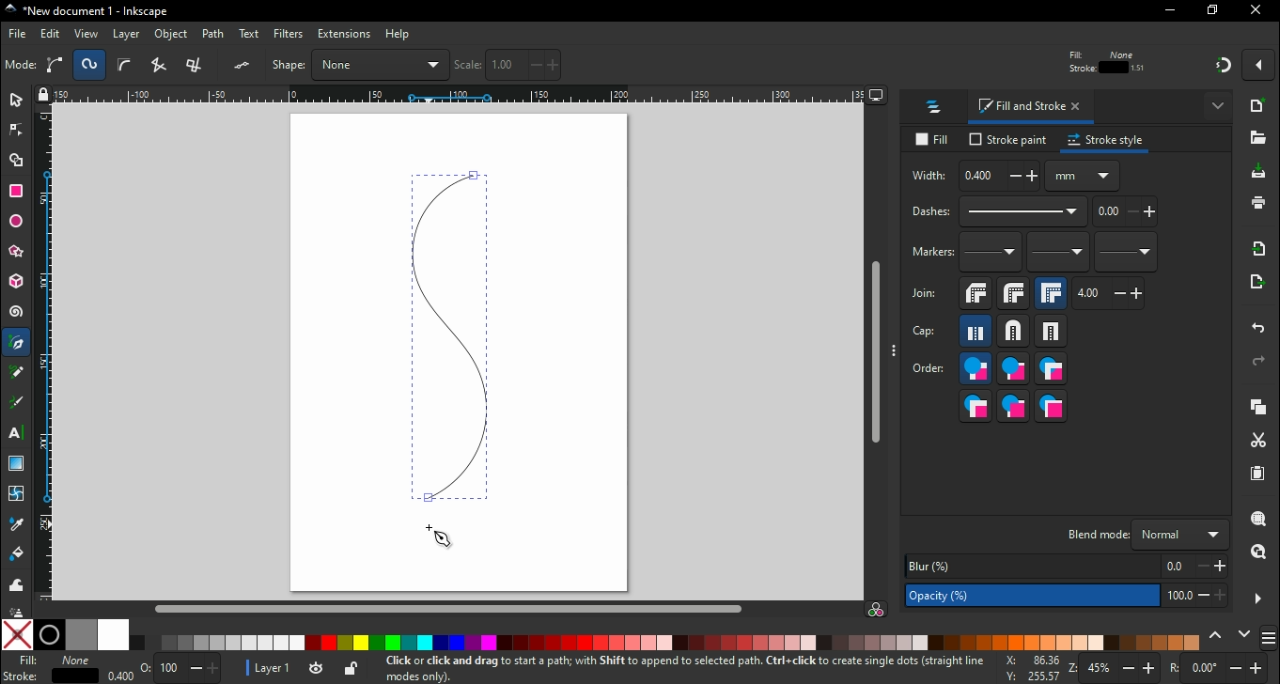 Image resolution: width=1280 pixels, height=684 pixels. What do you see at coordinates (508, 65) in the screenshot?
I see `scale` at bounding box center [508, 65].